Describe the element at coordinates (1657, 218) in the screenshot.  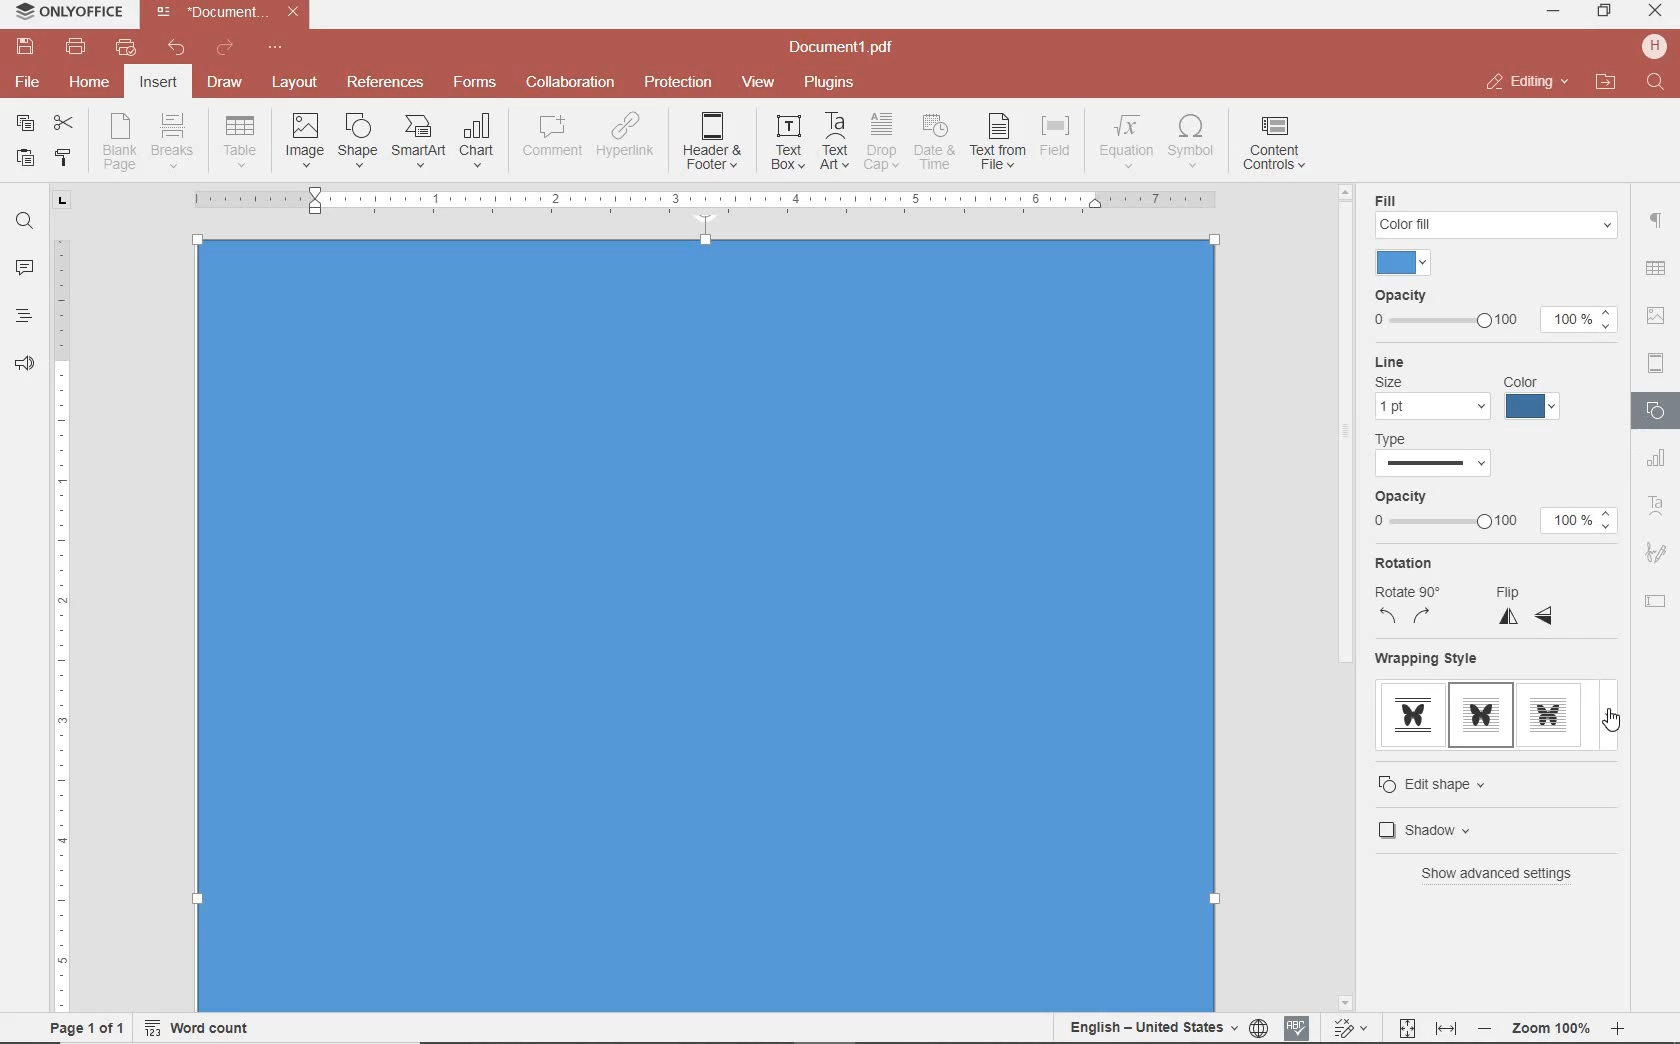
I see `paragraph setting` at that location.